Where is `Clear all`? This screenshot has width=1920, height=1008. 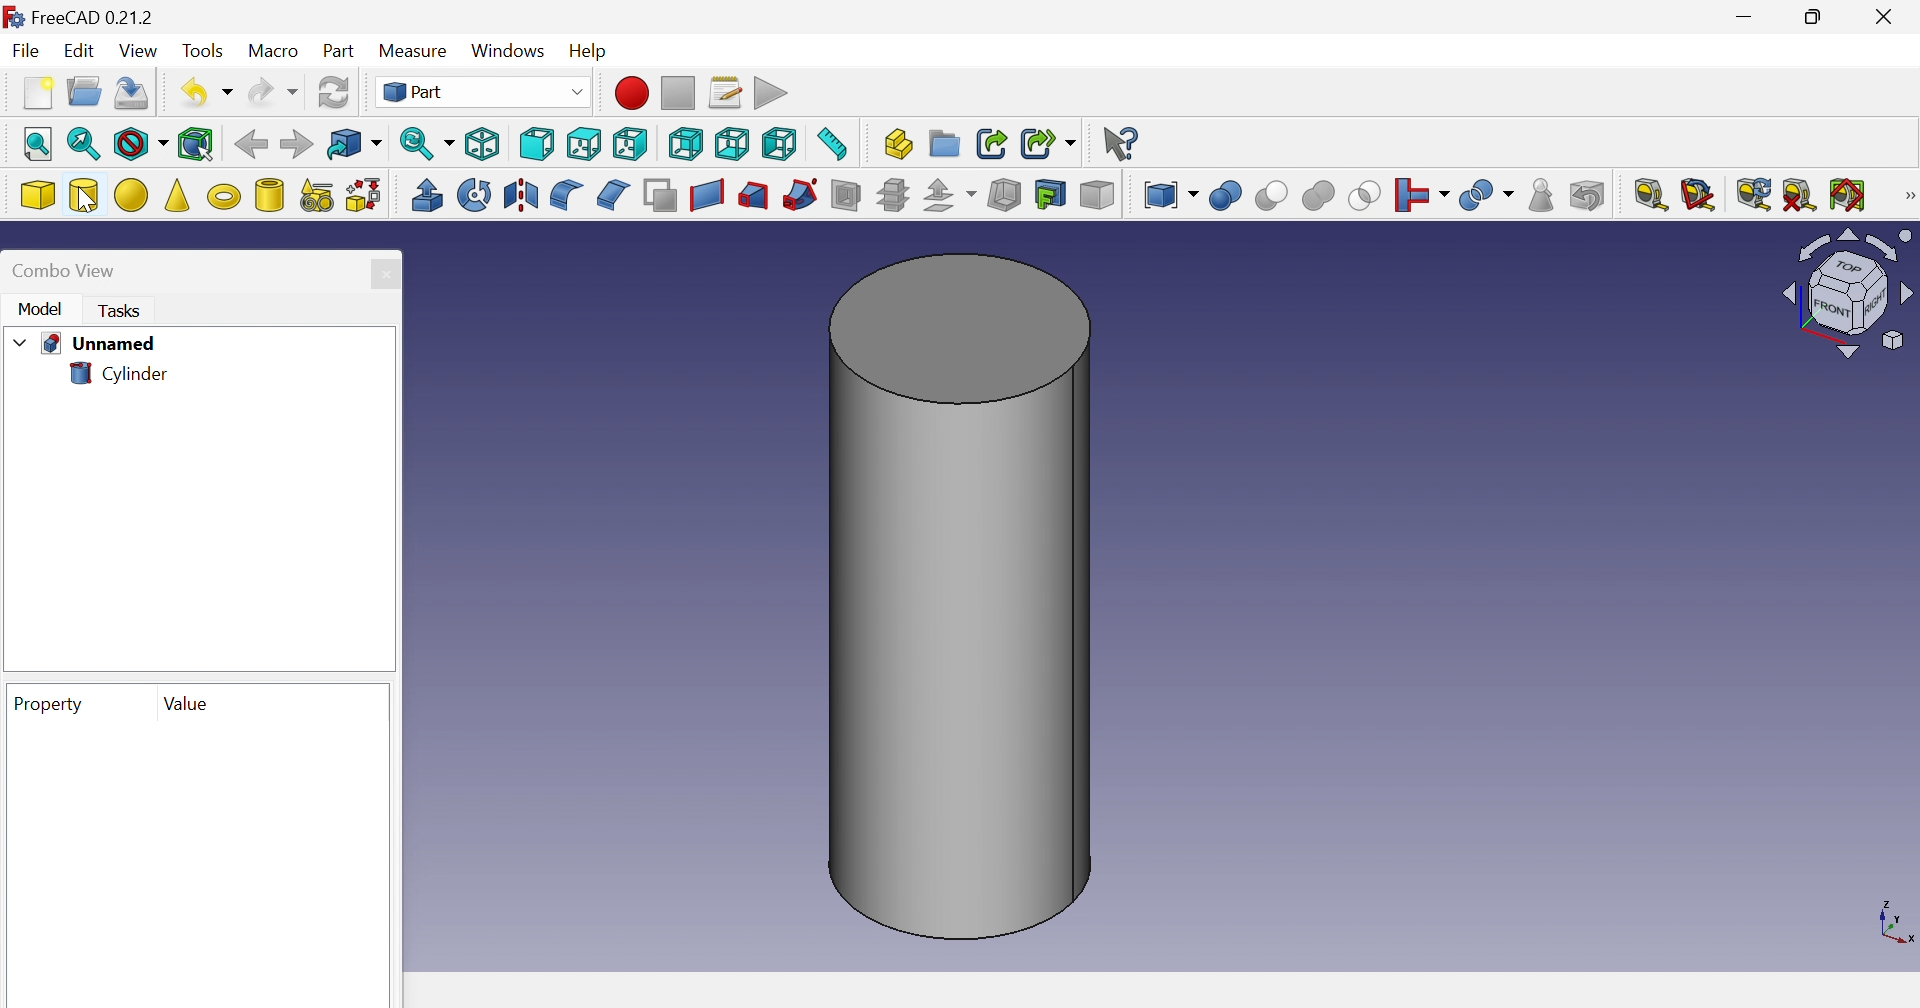 Clear all is located at coordinates (1799, 197).